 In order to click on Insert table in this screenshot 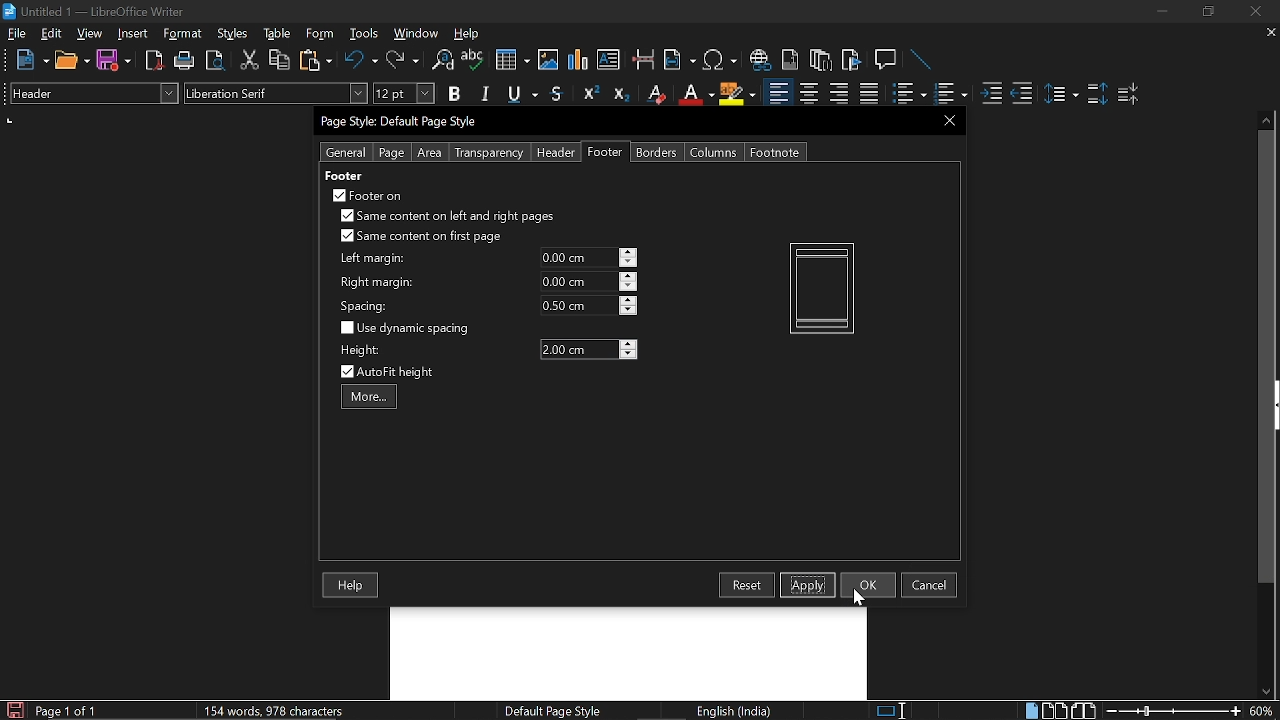, I will do `click(511, 61)`.